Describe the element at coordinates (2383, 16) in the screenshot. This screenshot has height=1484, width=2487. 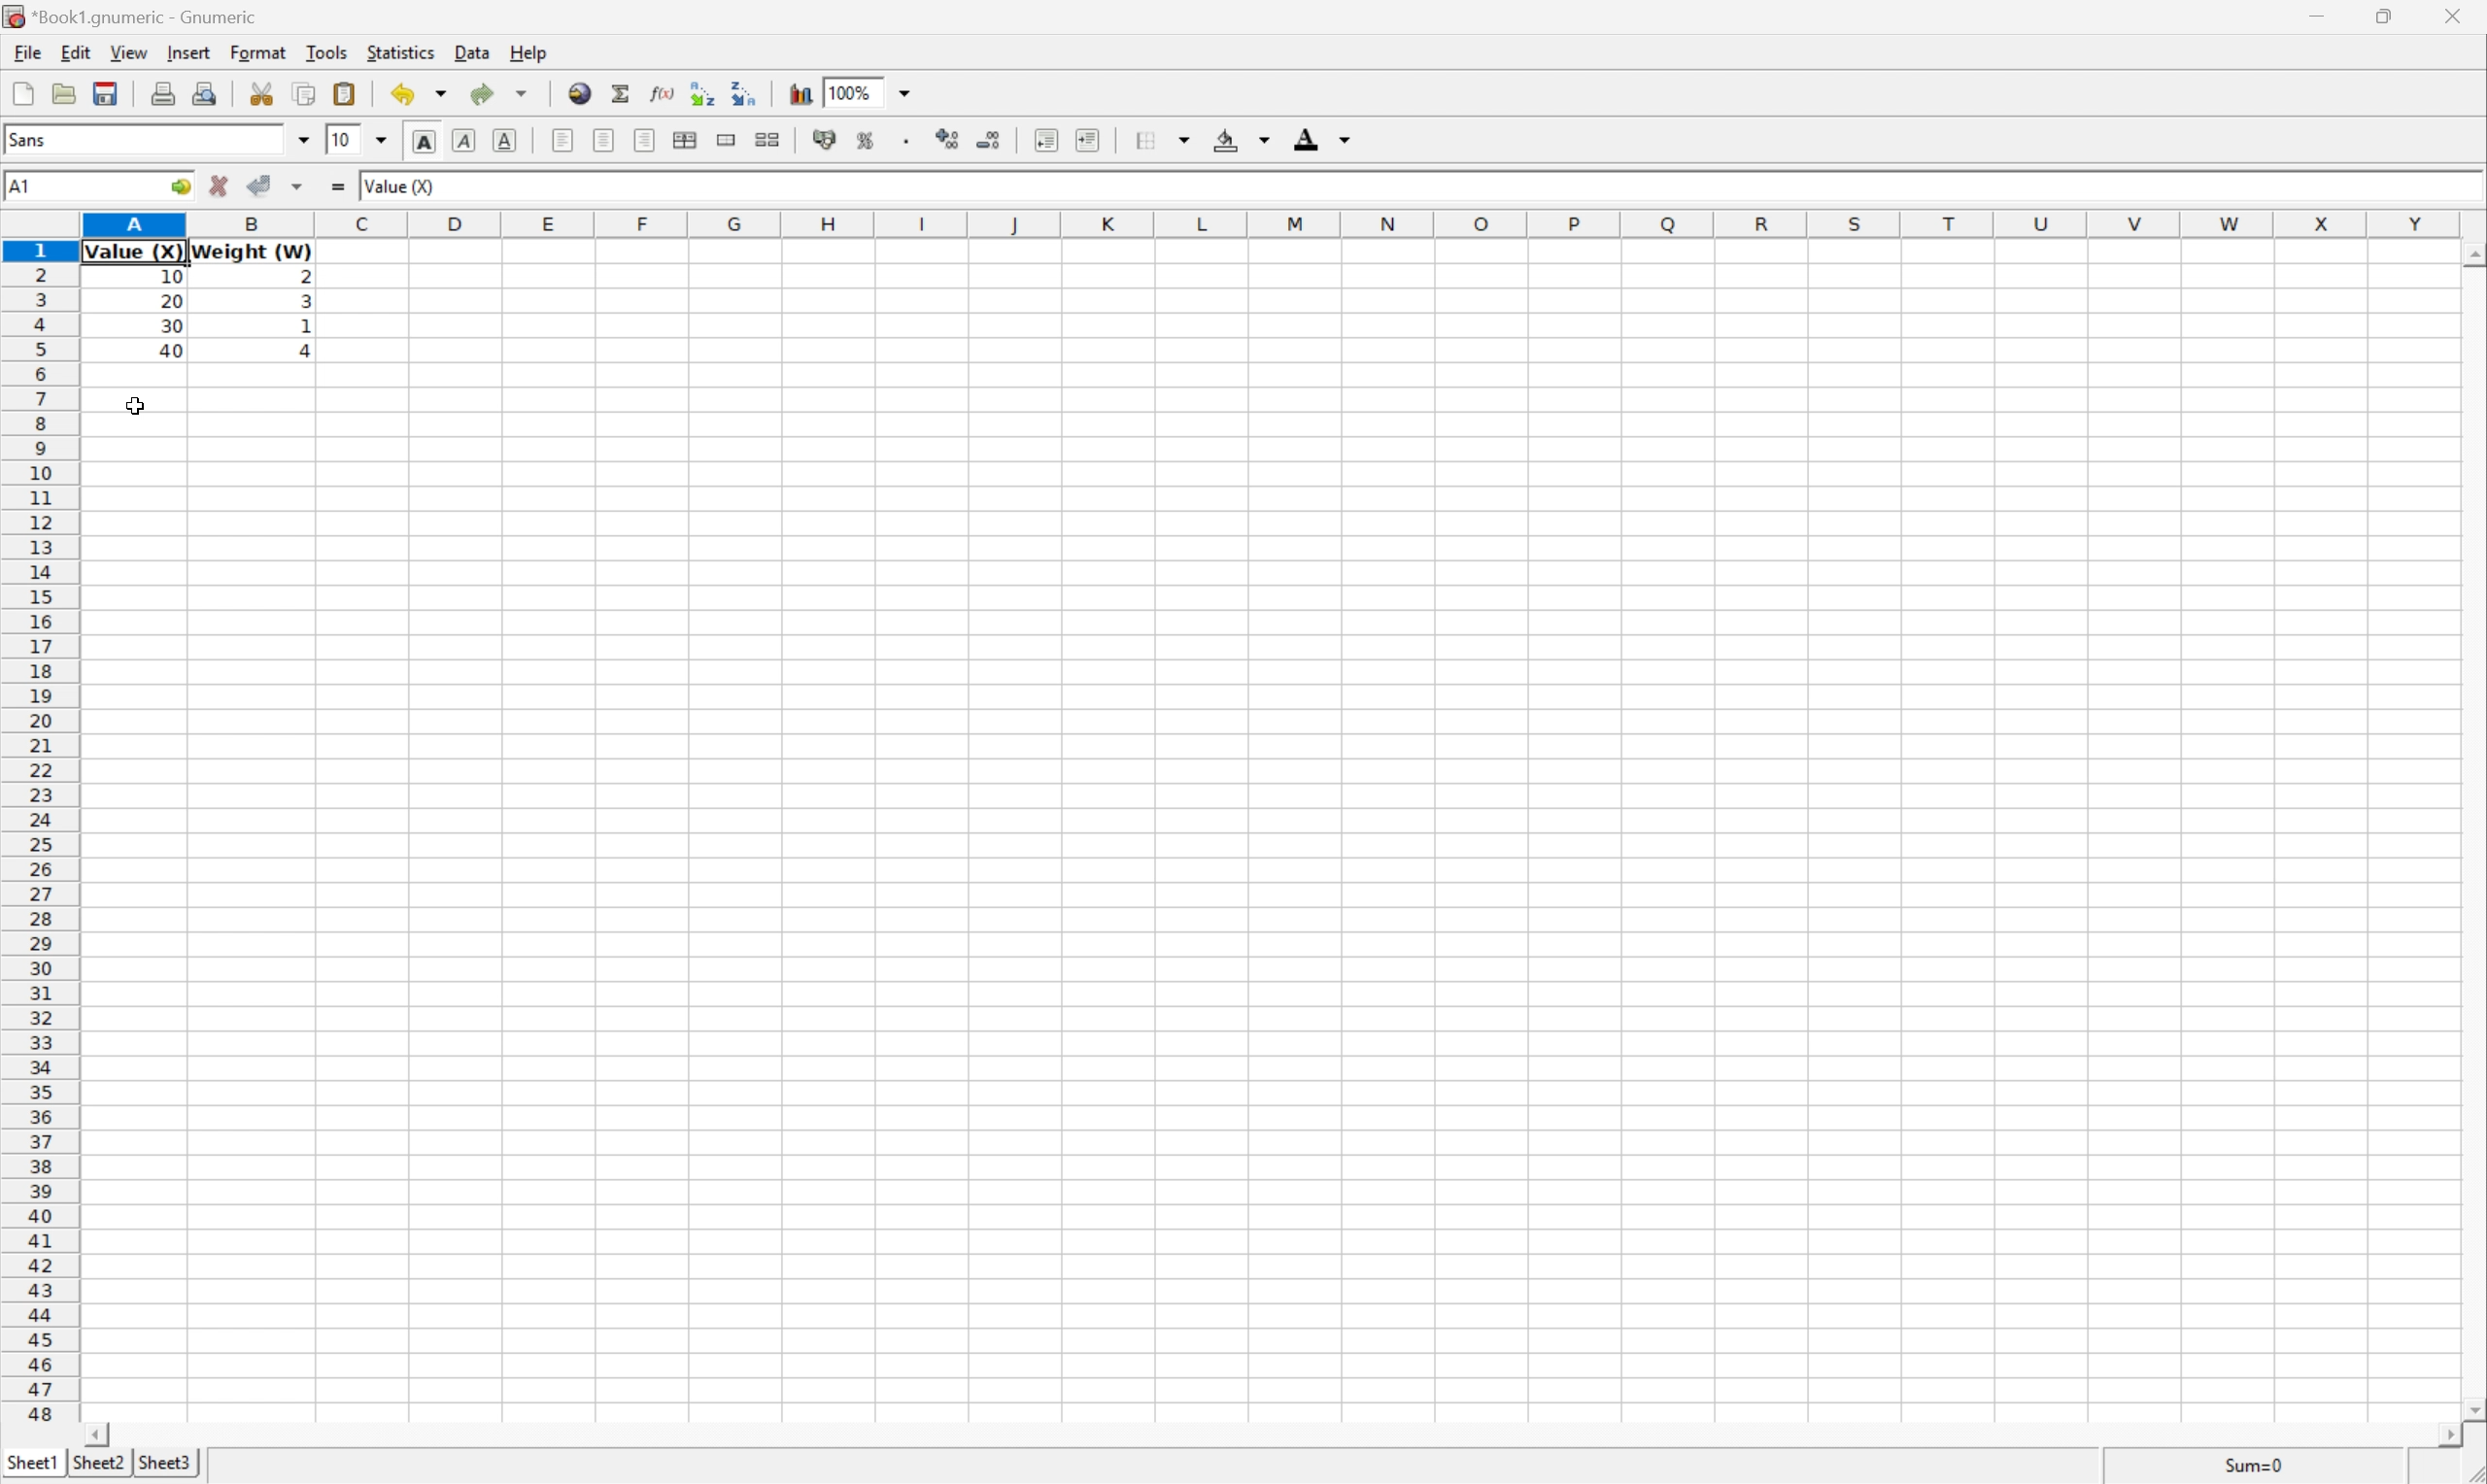
I see `Restore Down` at that location.